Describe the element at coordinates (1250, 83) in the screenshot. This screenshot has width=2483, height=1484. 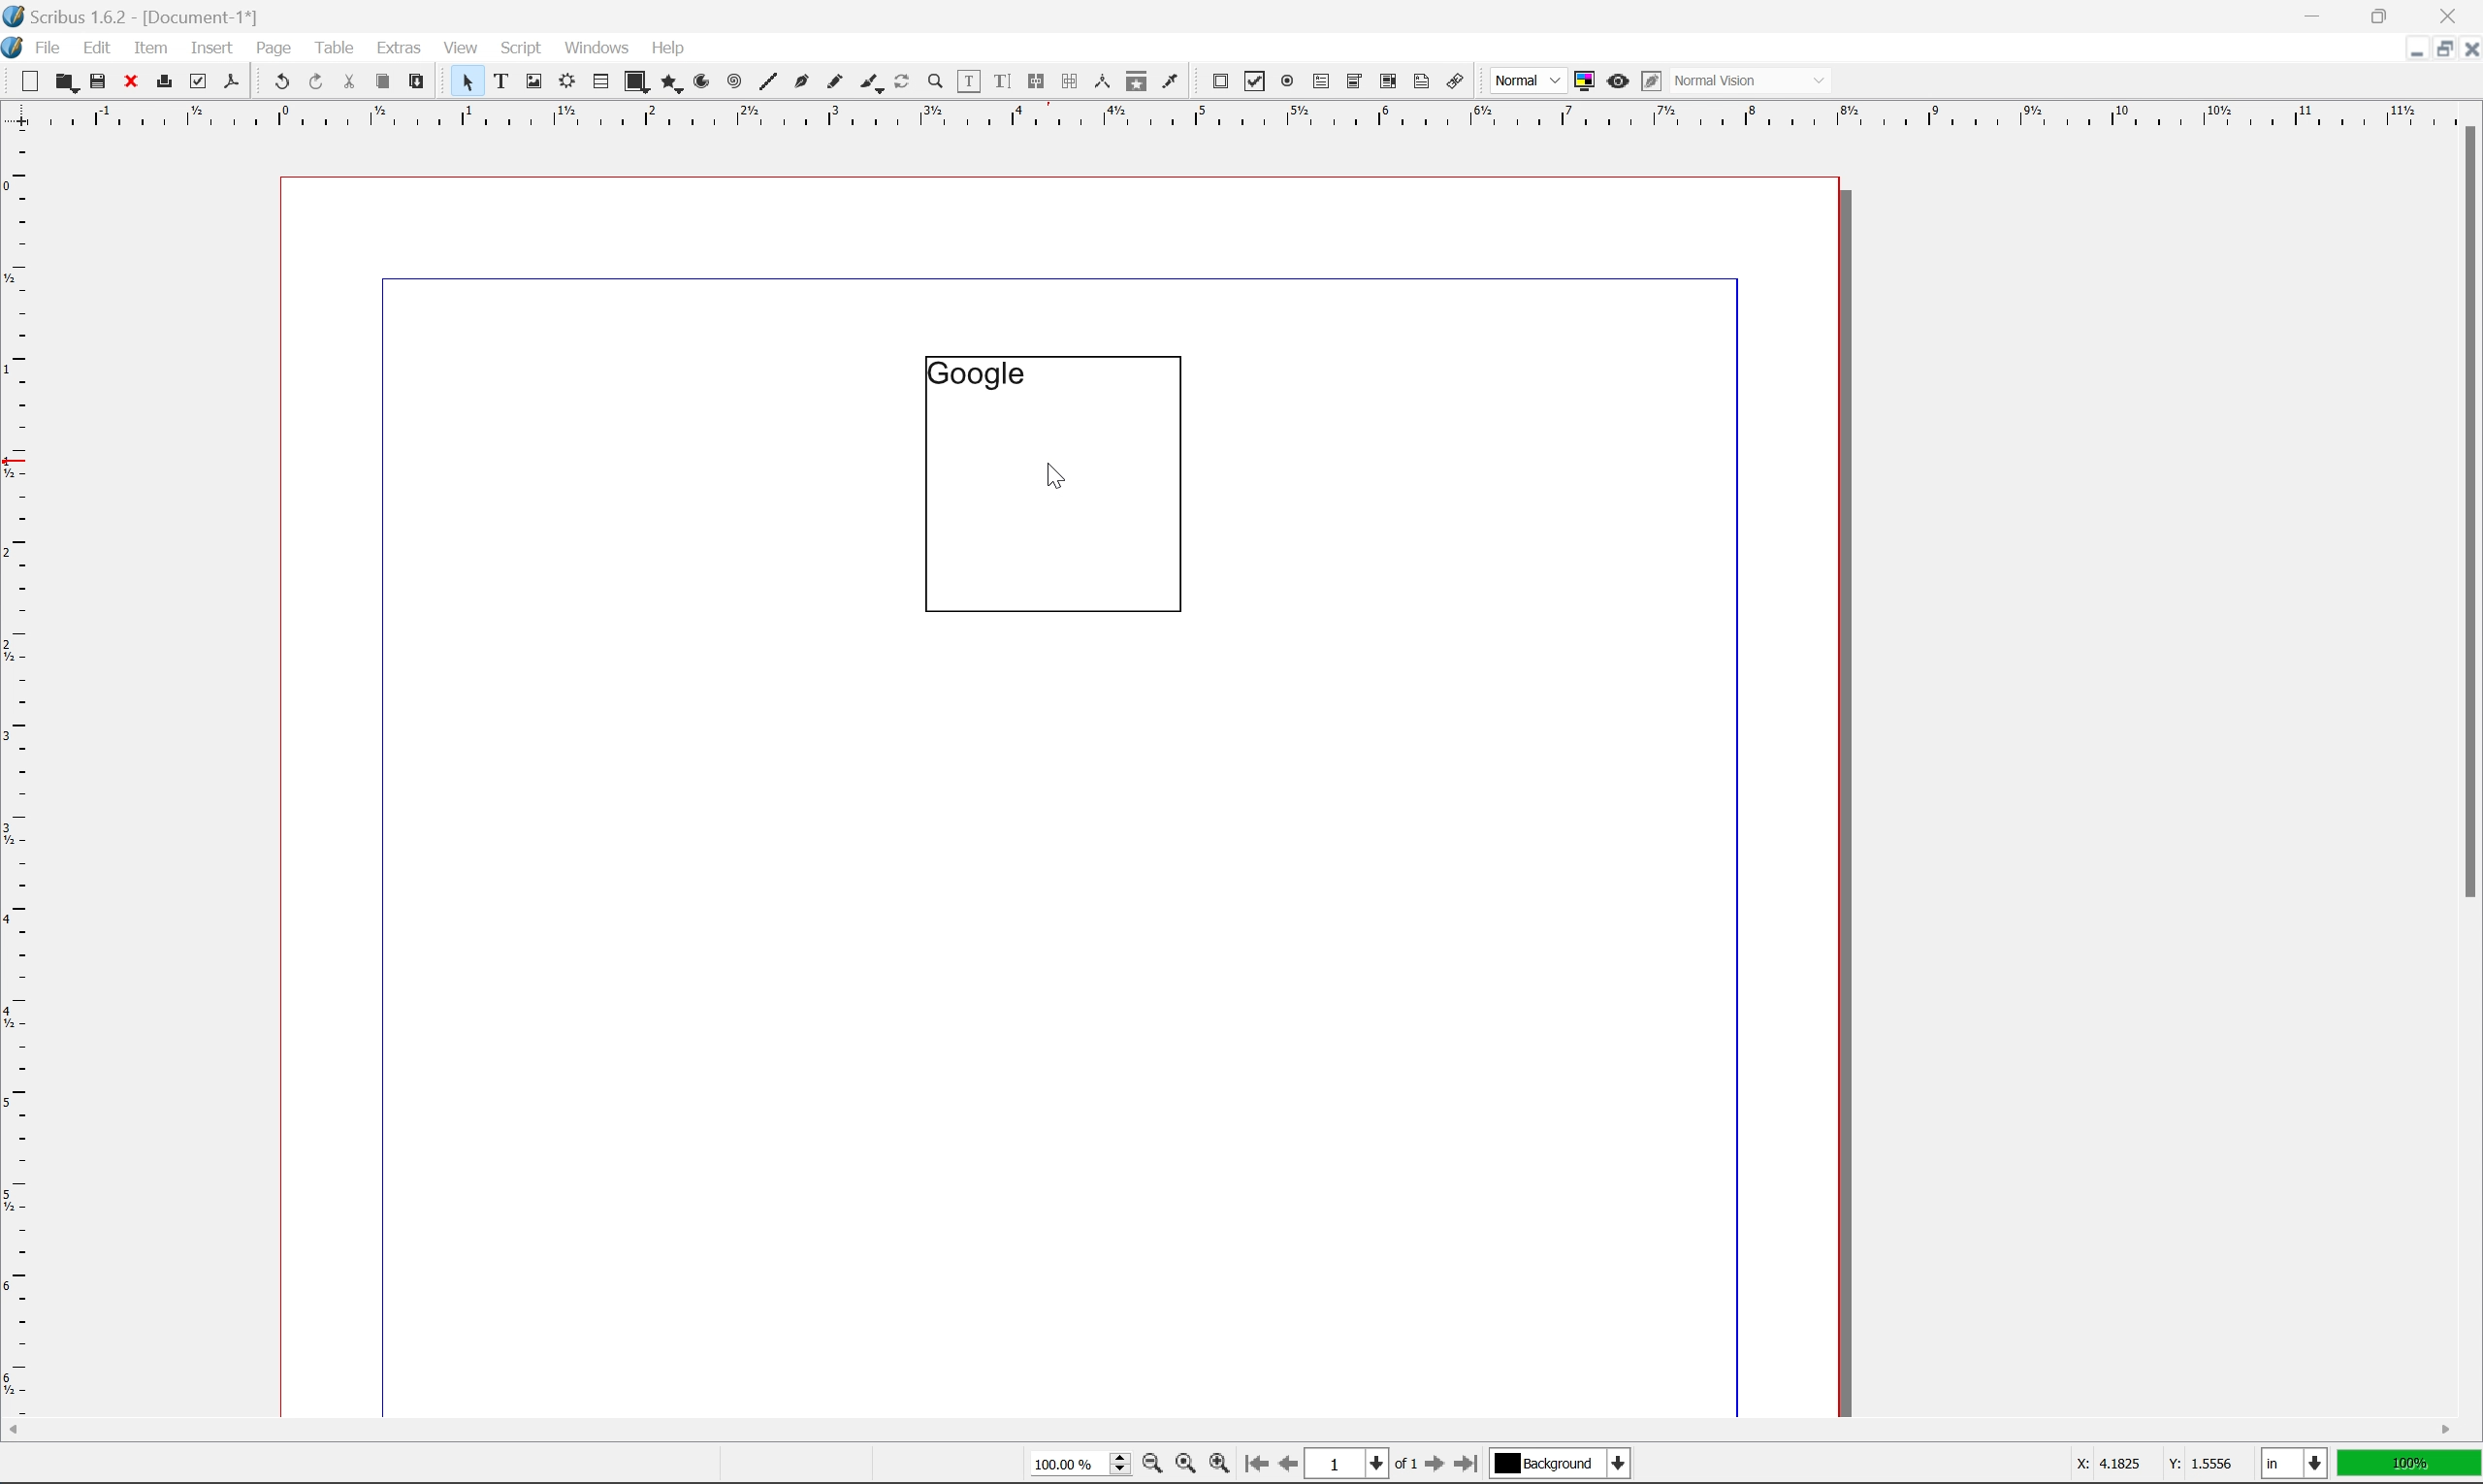
I see `pdf checkbox` at that location.